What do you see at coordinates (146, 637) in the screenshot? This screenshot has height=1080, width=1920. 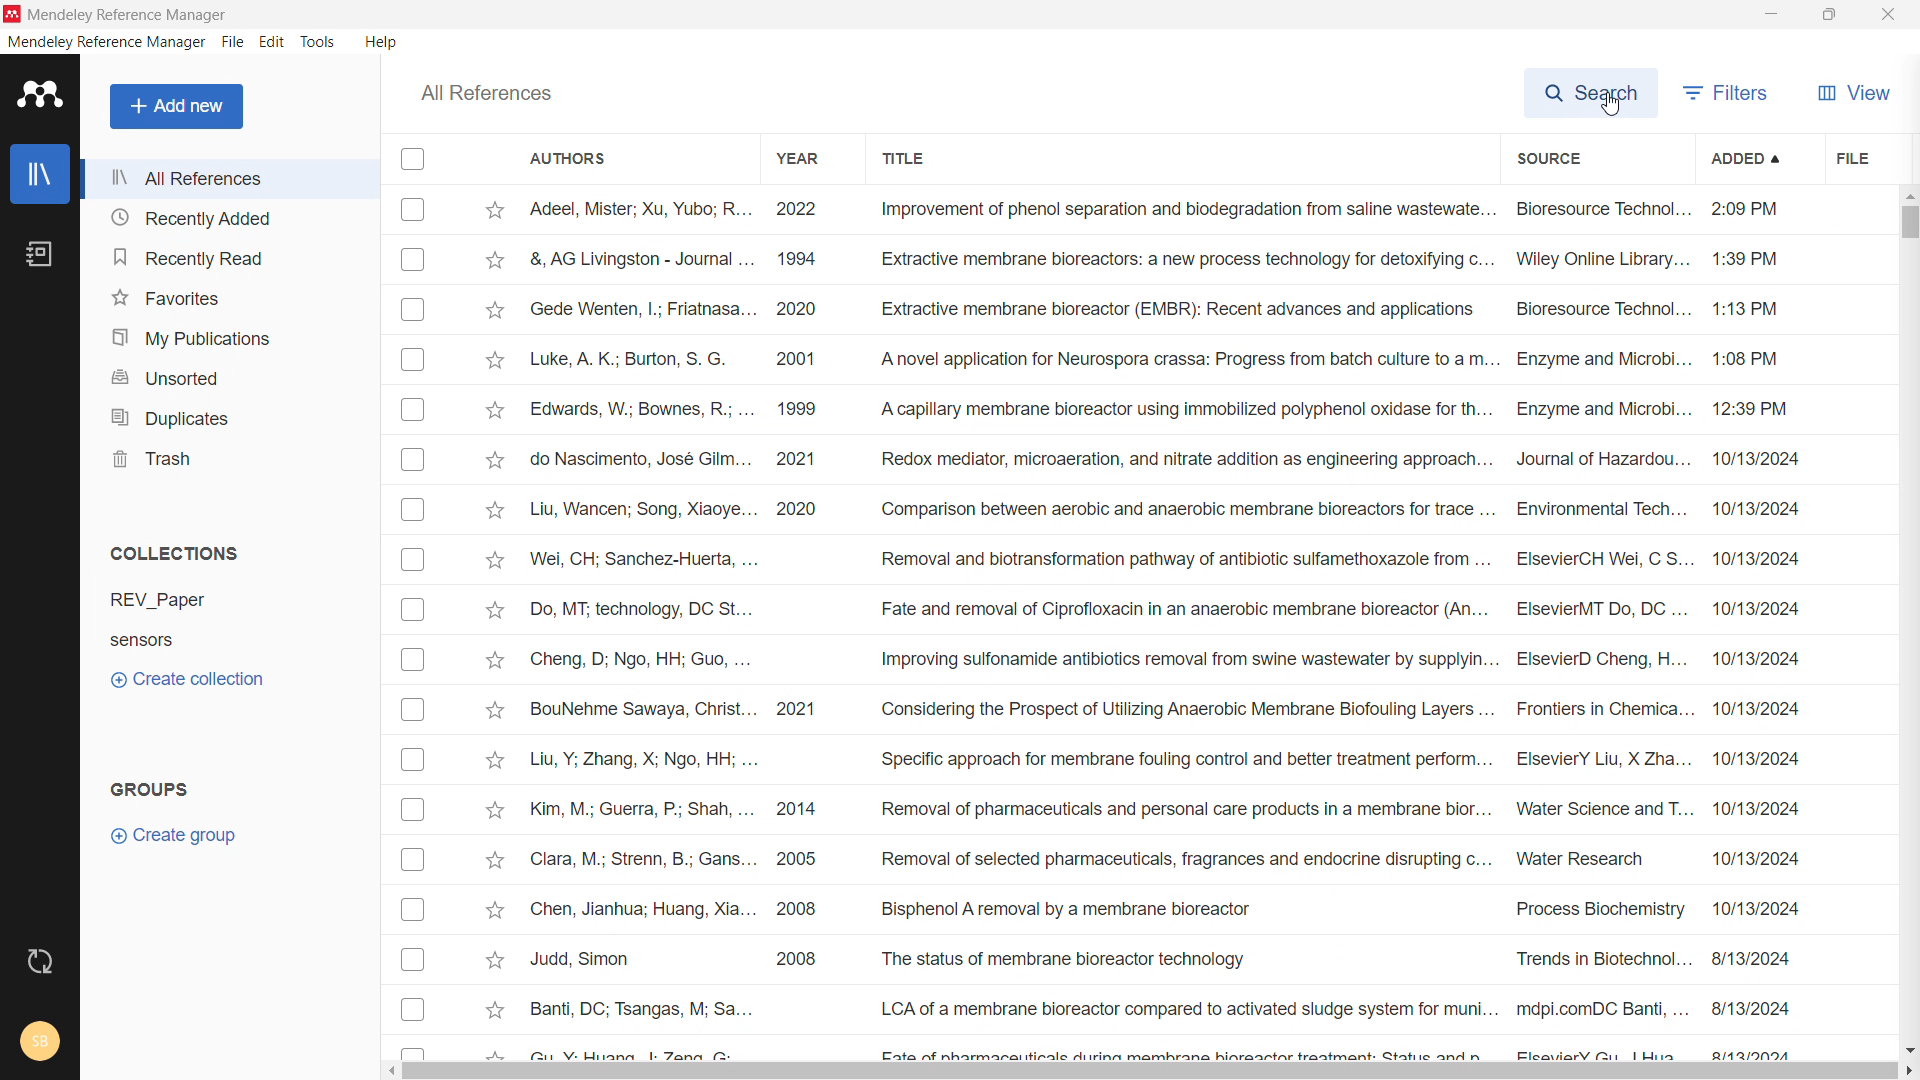 I see `Sensors` at bounding box center [146, 637].